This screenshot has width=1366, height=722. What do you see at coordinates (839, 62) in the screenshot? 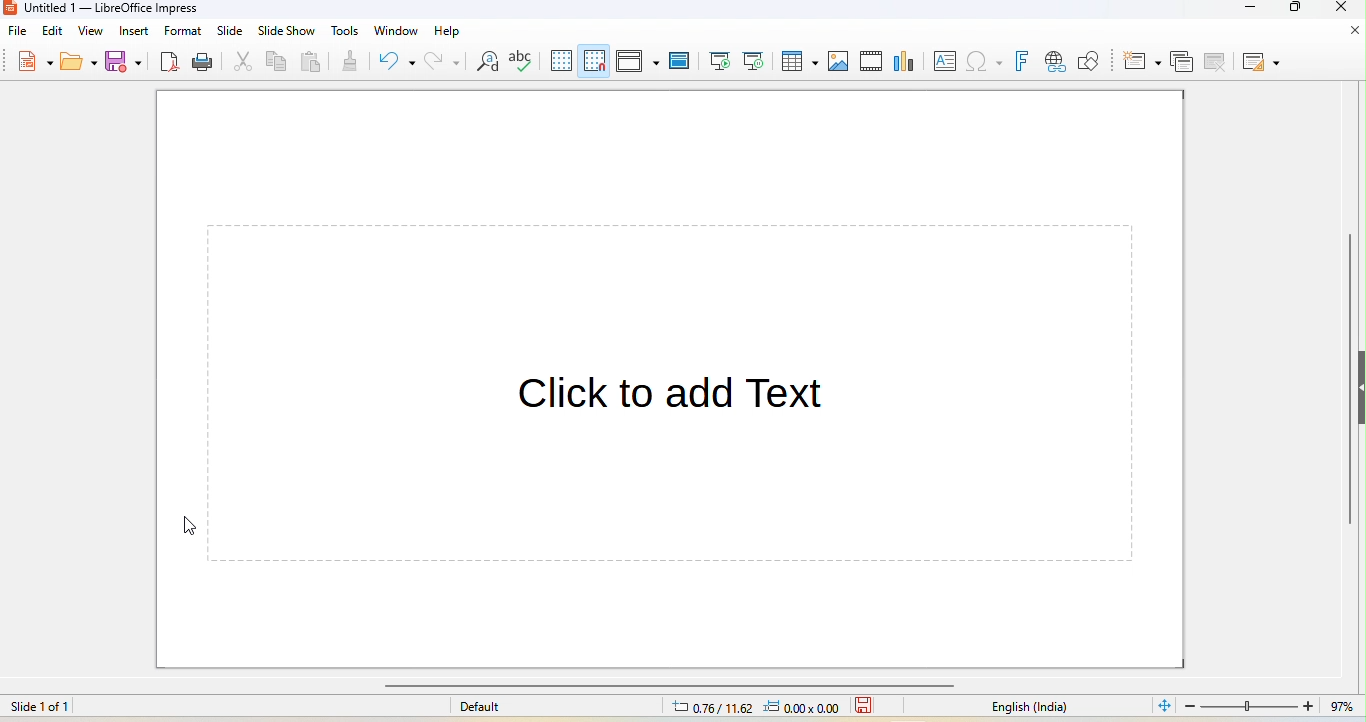
I see `insert image` at bounding box center [839, 62].